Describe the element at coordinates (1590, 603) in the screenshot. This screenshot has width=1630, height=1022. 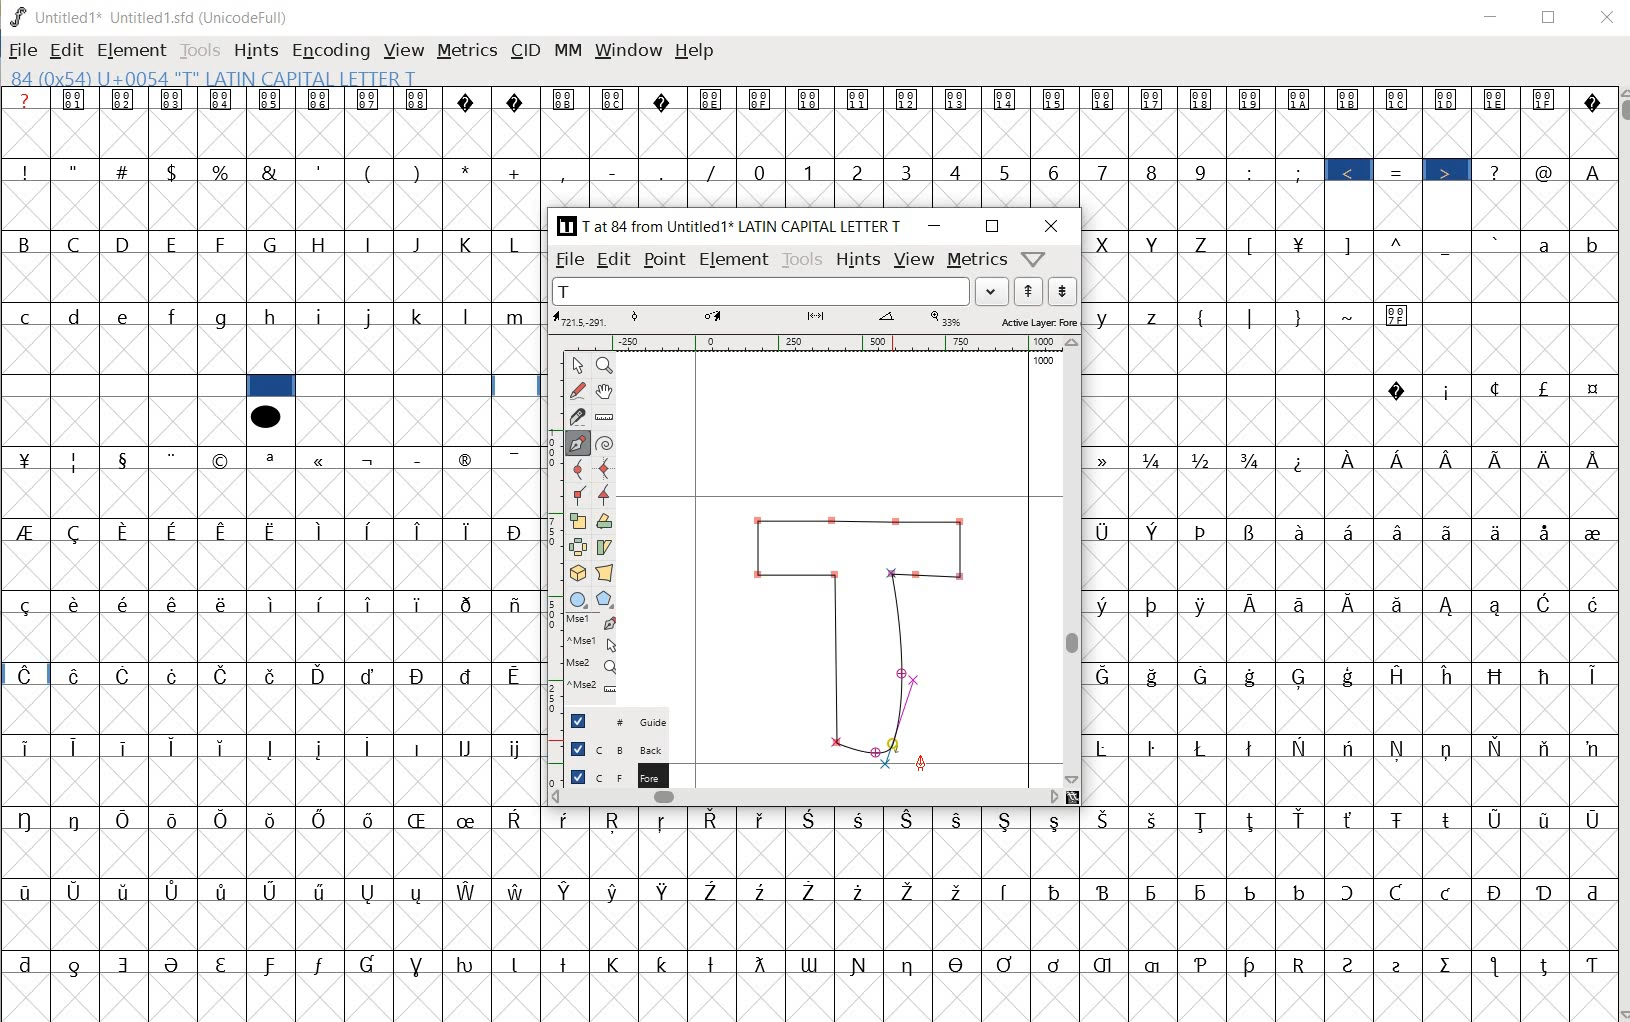
I see `Symbol` at that location.